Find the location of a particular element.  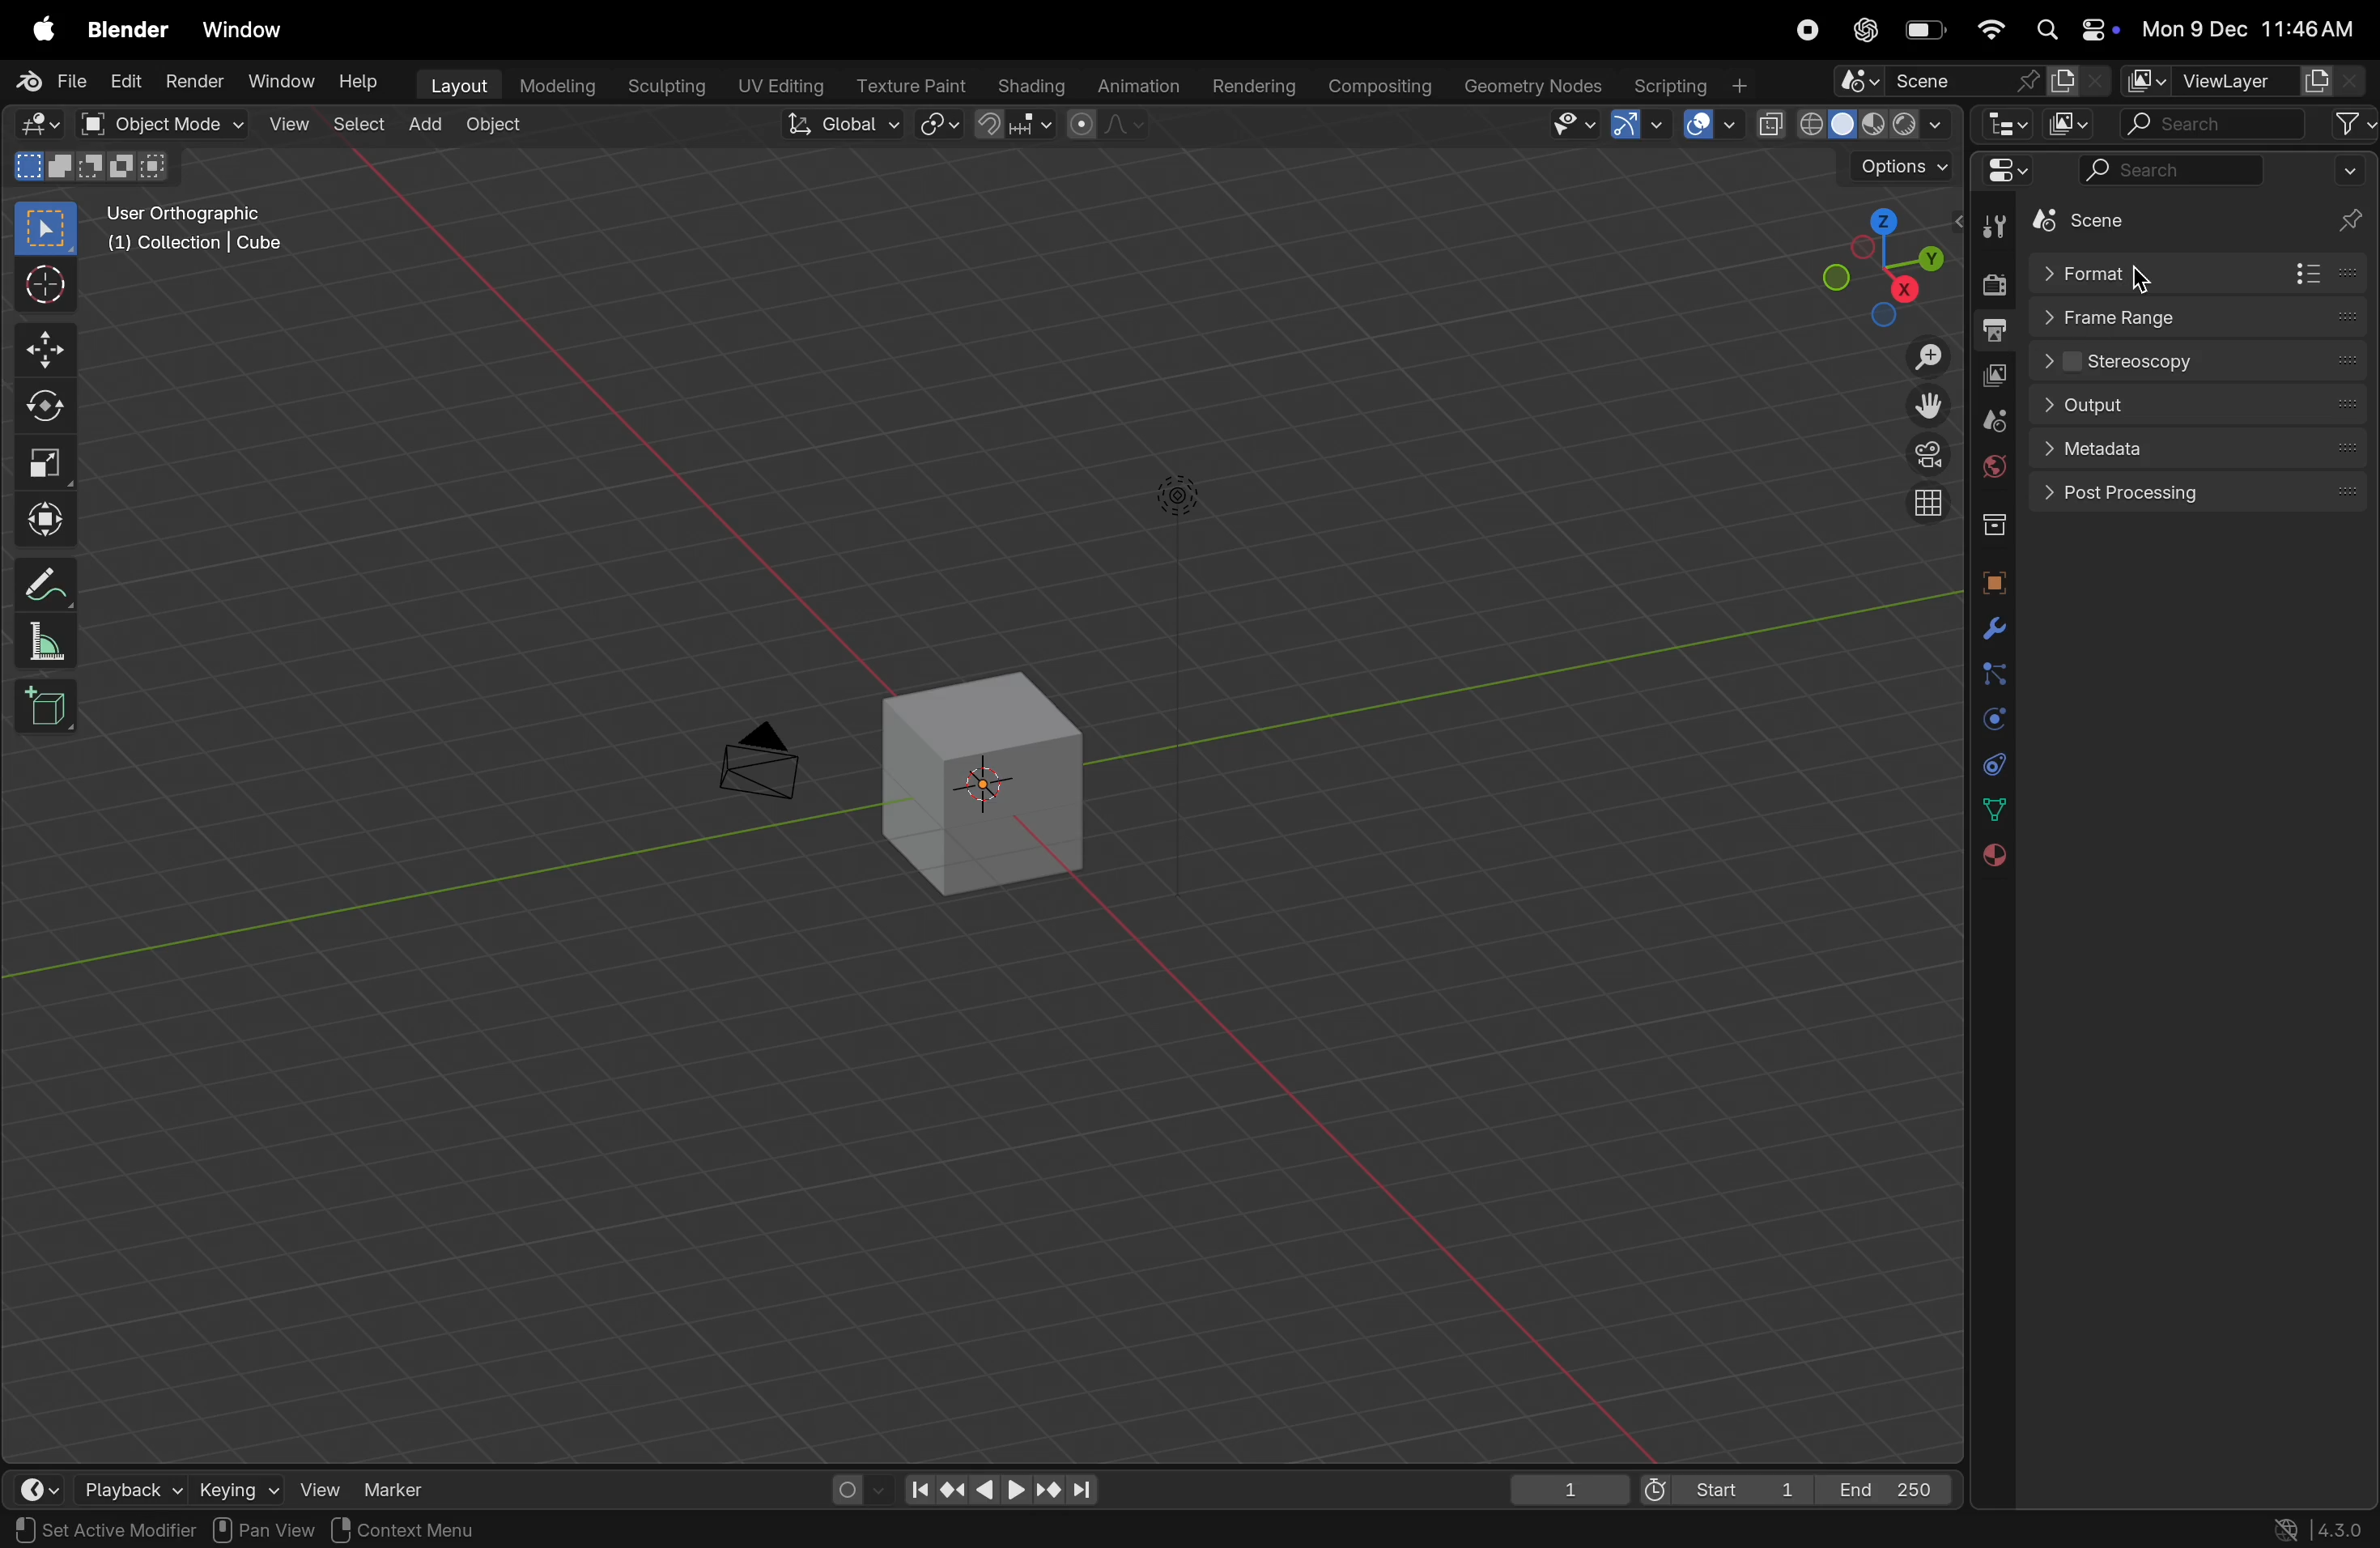

chatgpt is located at coordinates (1863, 32).